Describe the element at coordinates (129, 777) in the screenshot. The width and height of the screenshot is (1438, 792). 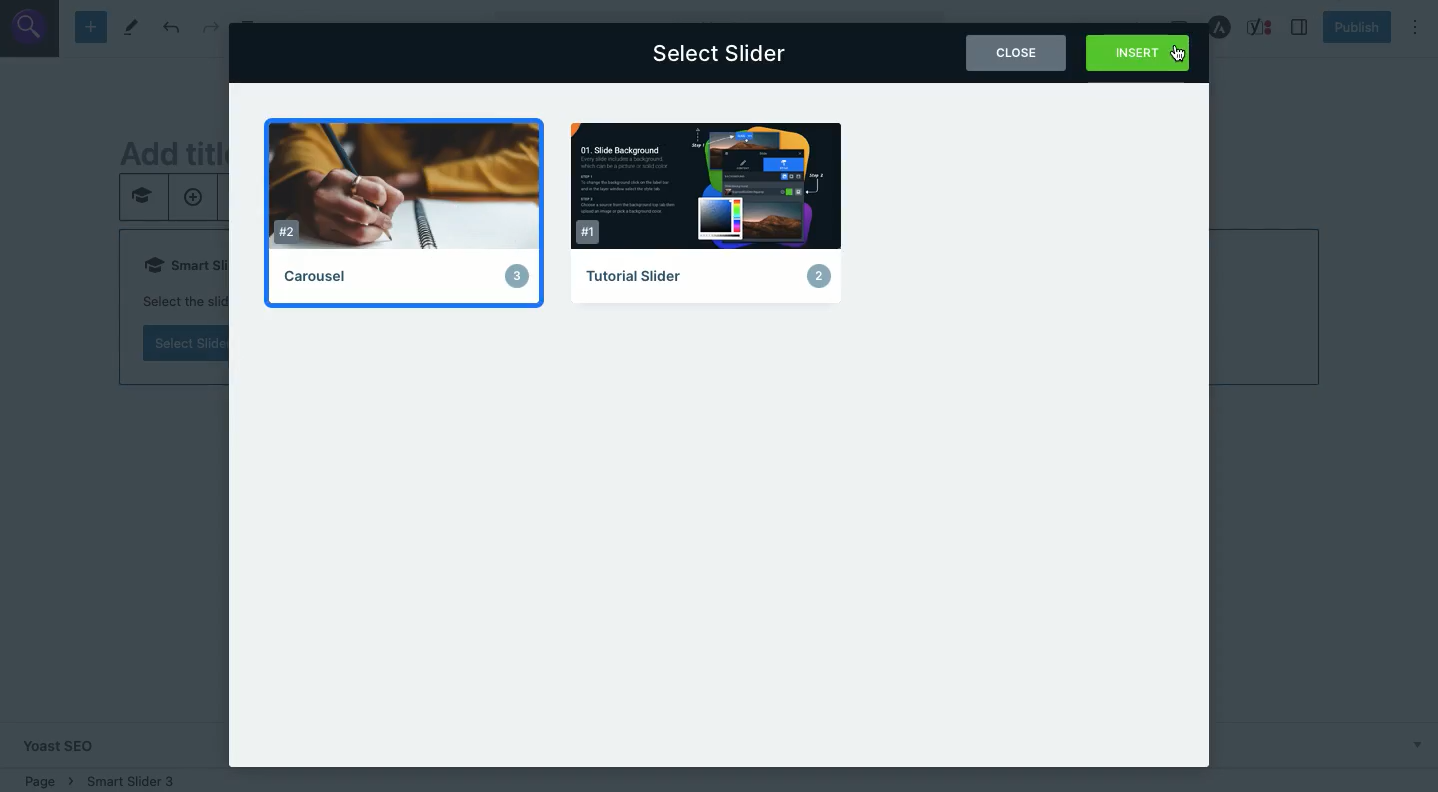
I see `smart sider 3` at that location.